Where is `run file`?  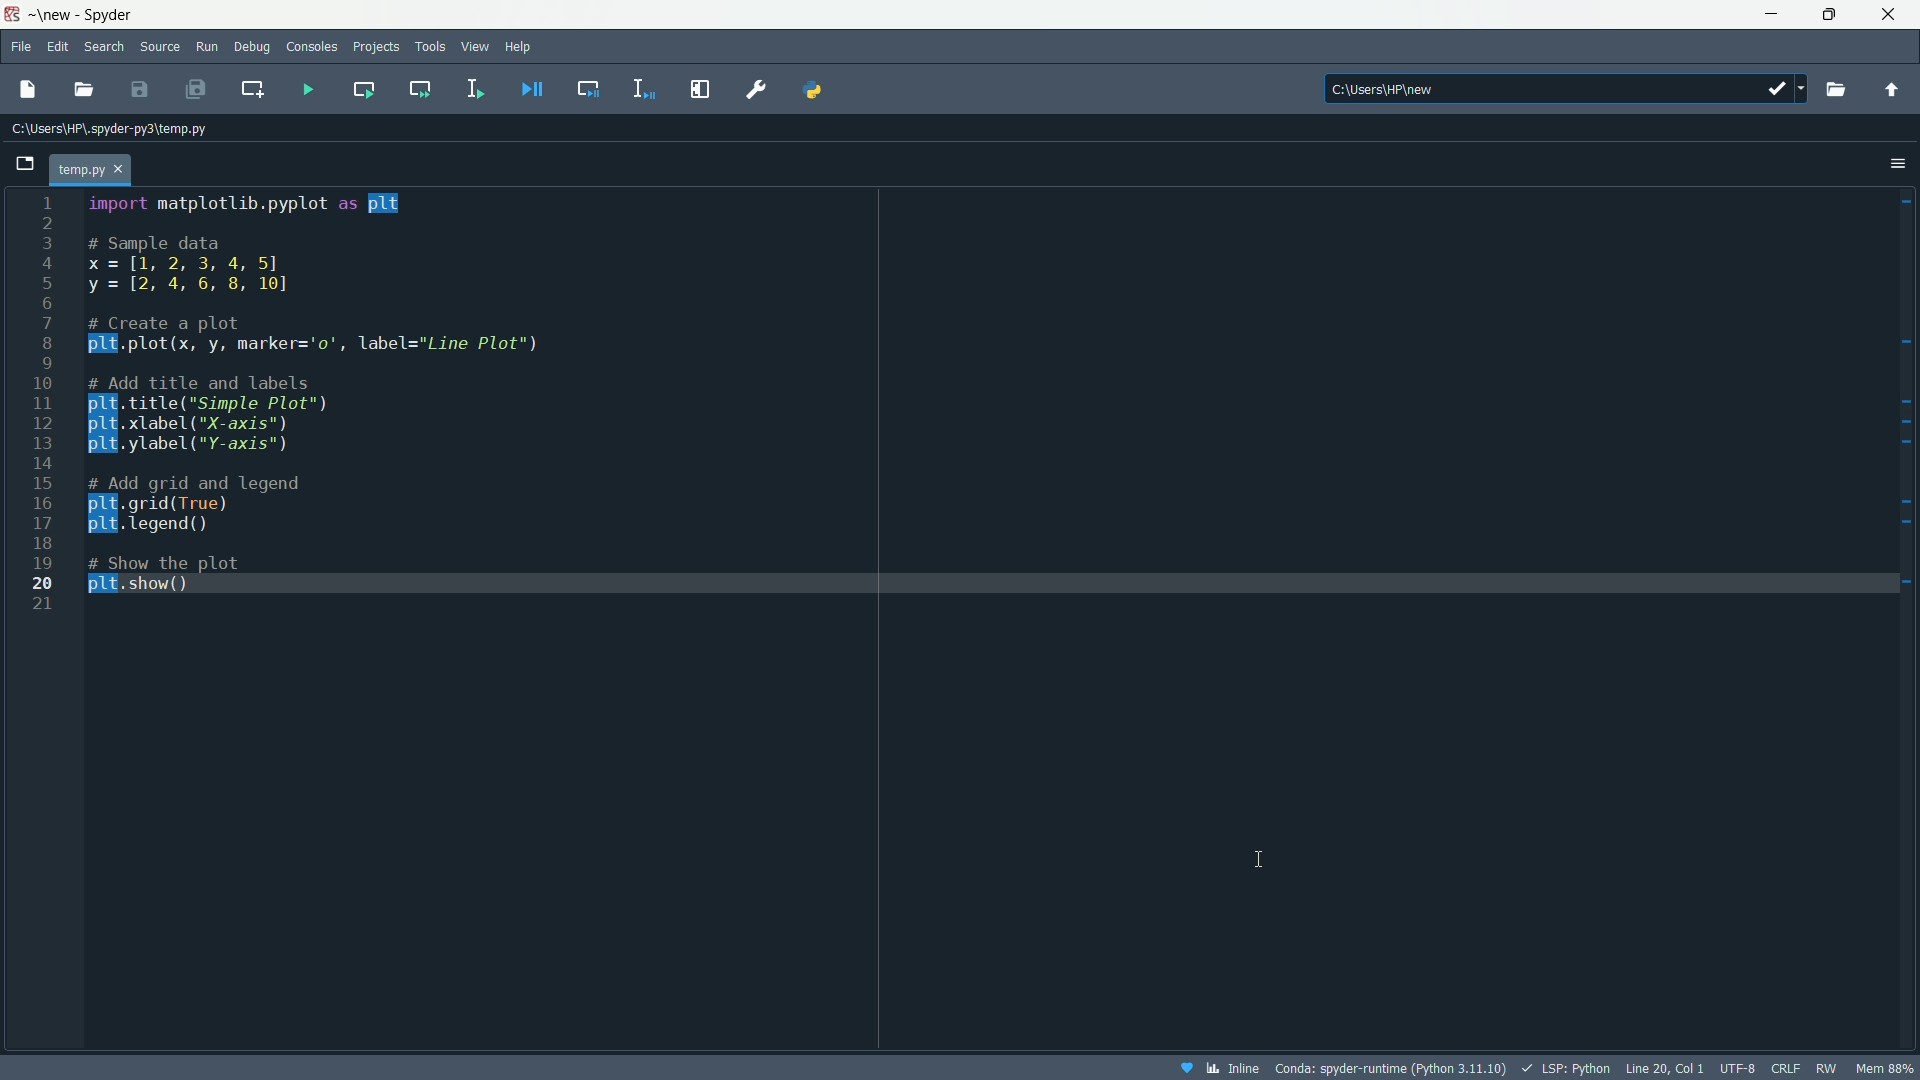
run file is located at coordinates (309, 90).